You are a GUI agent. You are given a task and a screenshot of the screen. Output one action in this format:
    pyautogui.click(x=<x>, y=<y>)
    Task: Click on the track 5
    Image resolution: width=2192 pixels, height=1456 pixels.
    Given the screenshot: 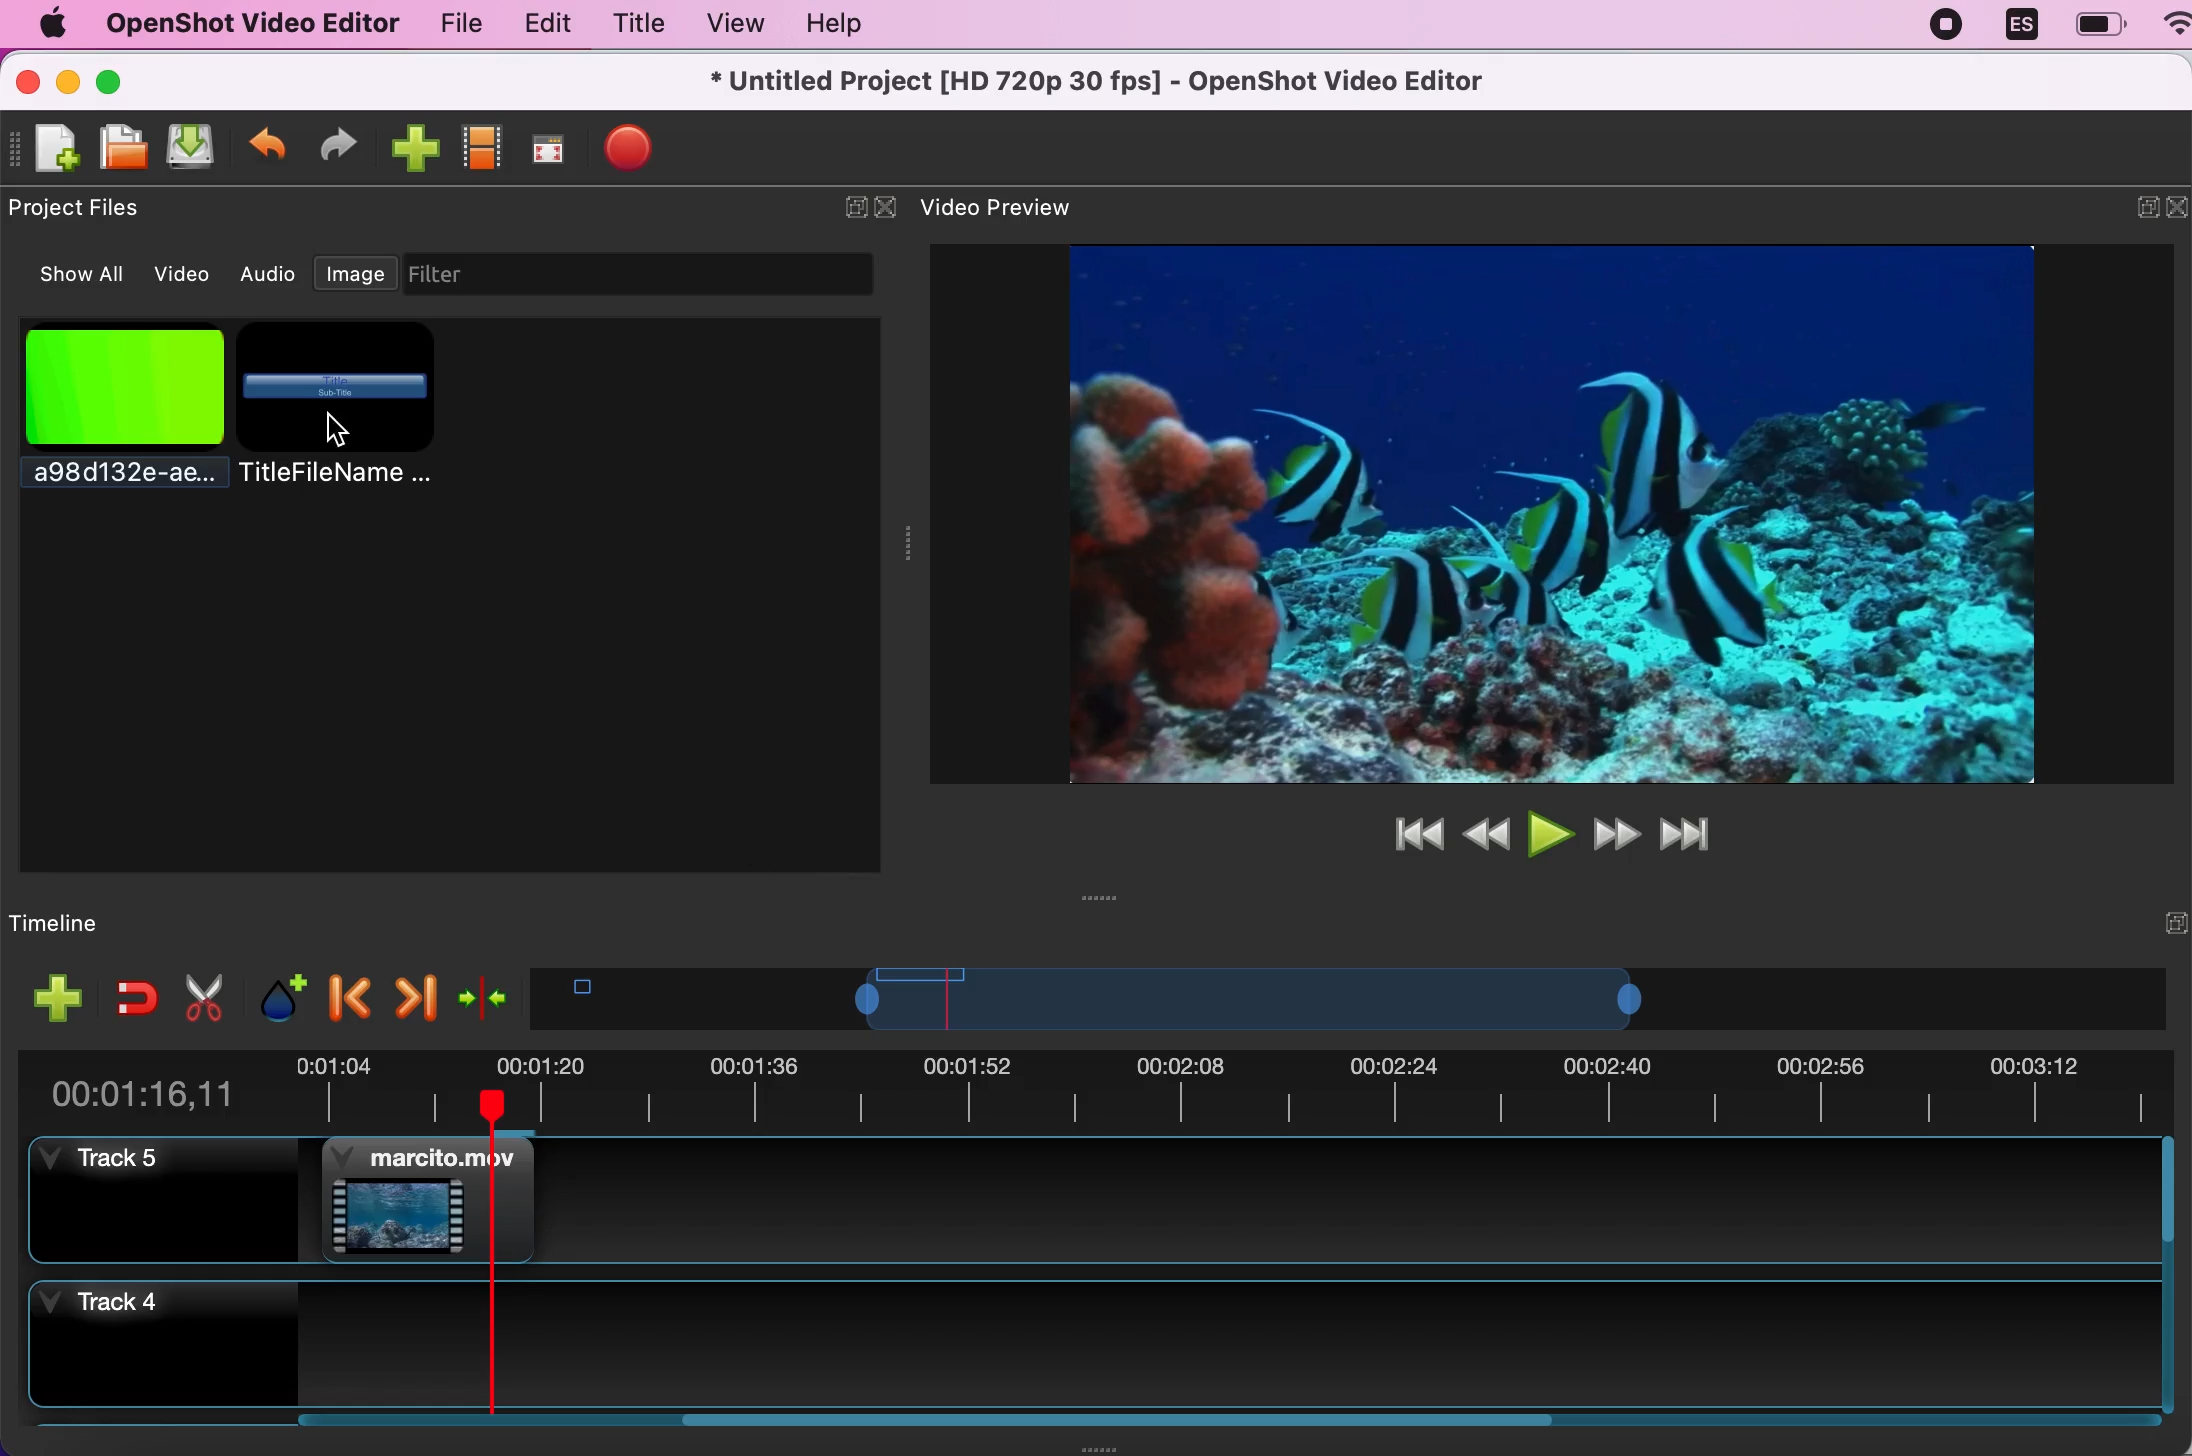 What is the action you would take?
    pyautogui.click(x=173, y=1207)
    